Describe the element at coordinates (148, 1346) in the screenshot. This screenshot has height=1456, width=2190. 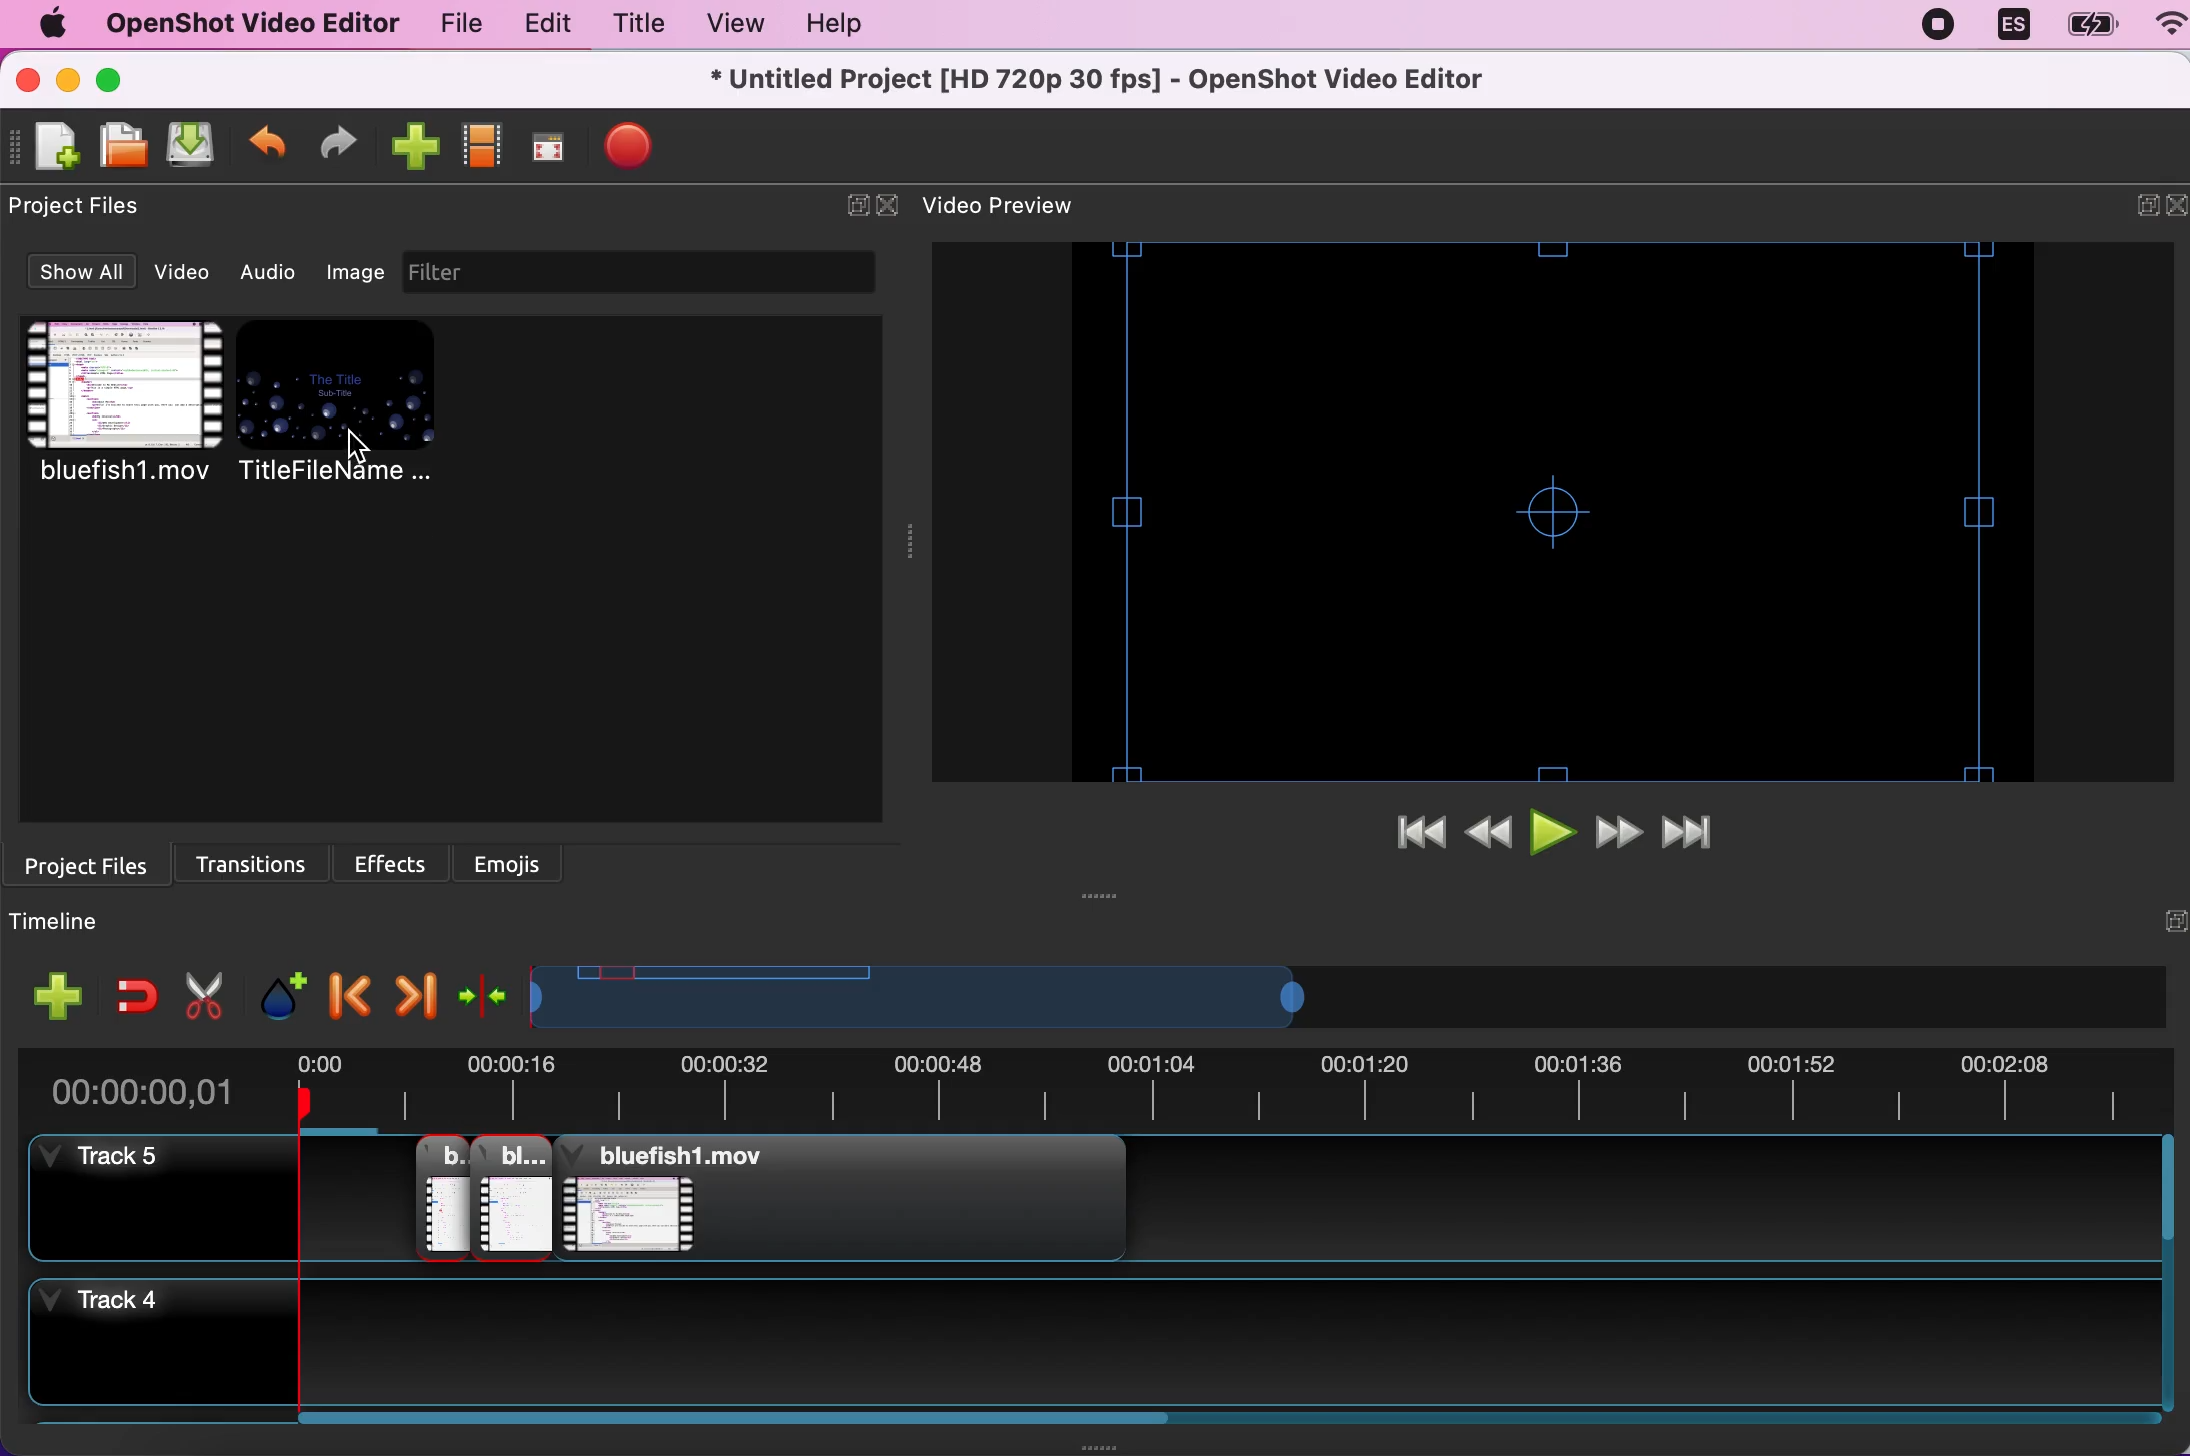
I see `track 4` at that location.